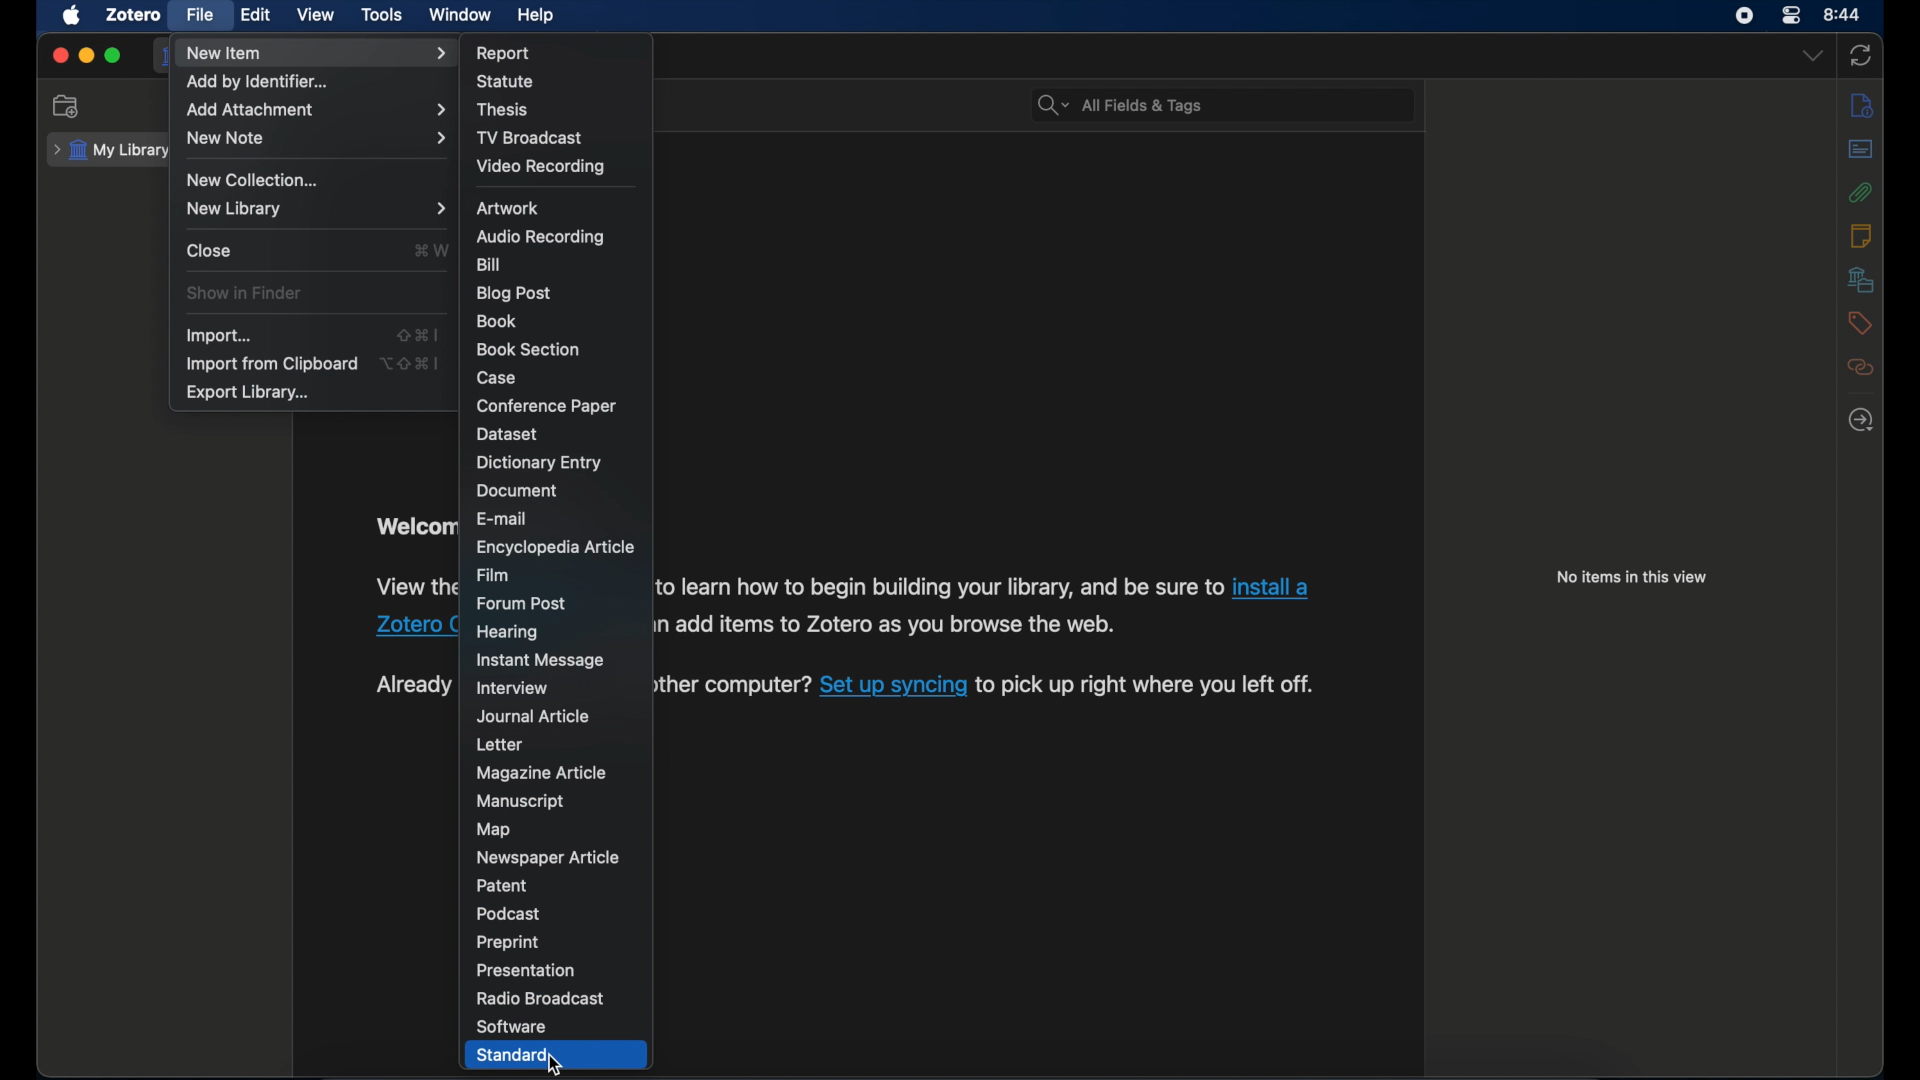 This screenshot has height=1080, width=1920. What do you see at coordinates (493, 830) in the screenshot?
I see `map` at bounding box center [493, 830].